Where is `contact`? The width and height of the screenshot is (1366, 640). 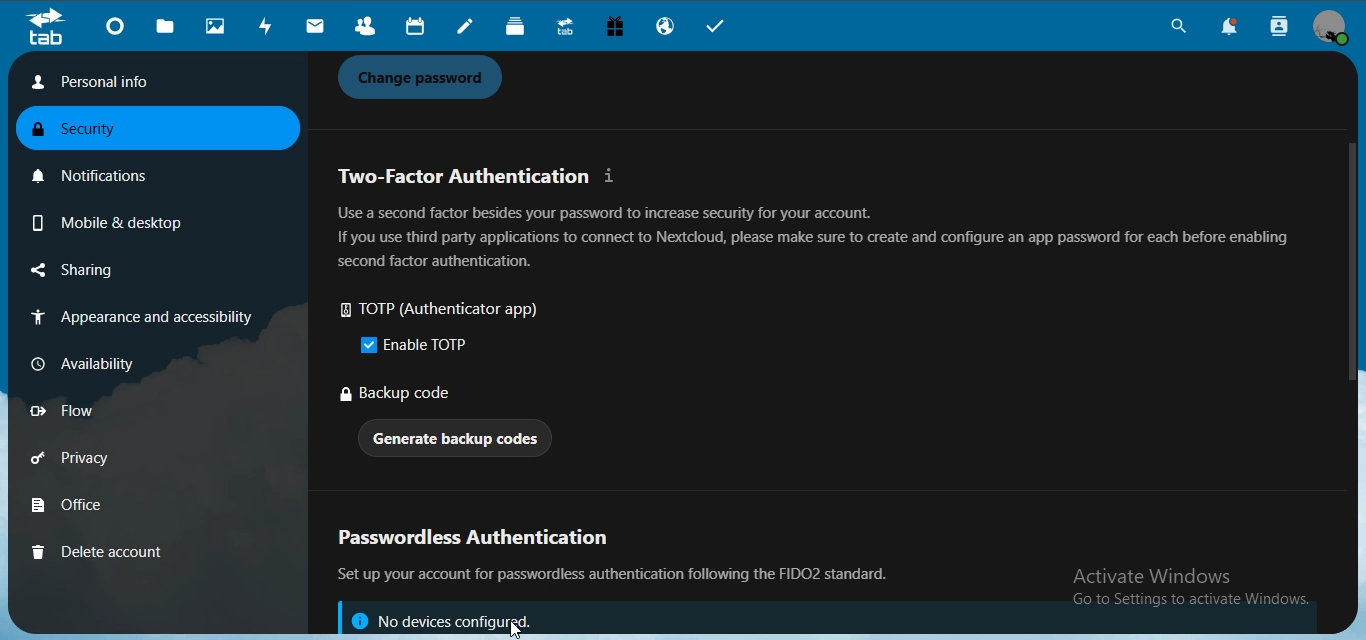 contact is located at coordinates (365, 27).